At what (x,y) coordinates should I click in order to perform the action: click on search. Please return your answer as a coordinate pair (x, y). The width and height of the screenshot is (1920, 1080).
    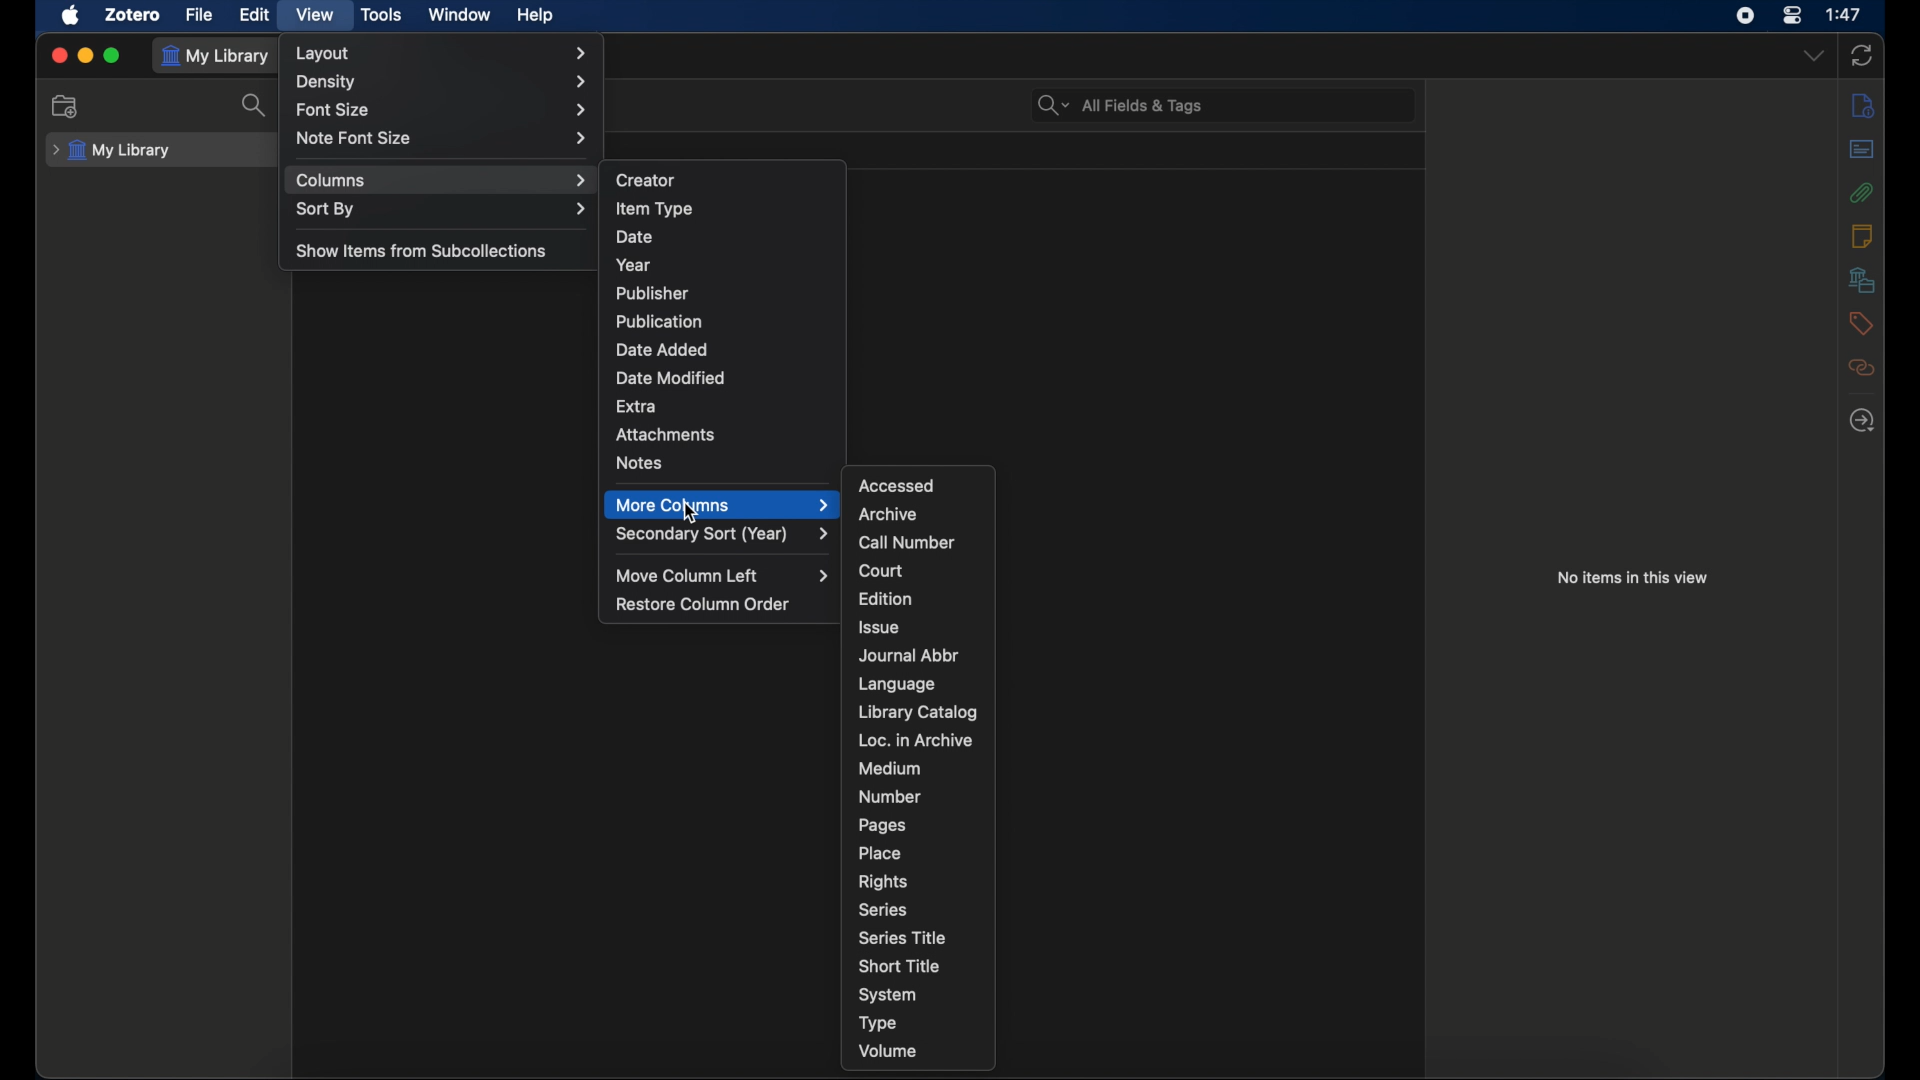
    Looking at the image, I should click on (256, 104).